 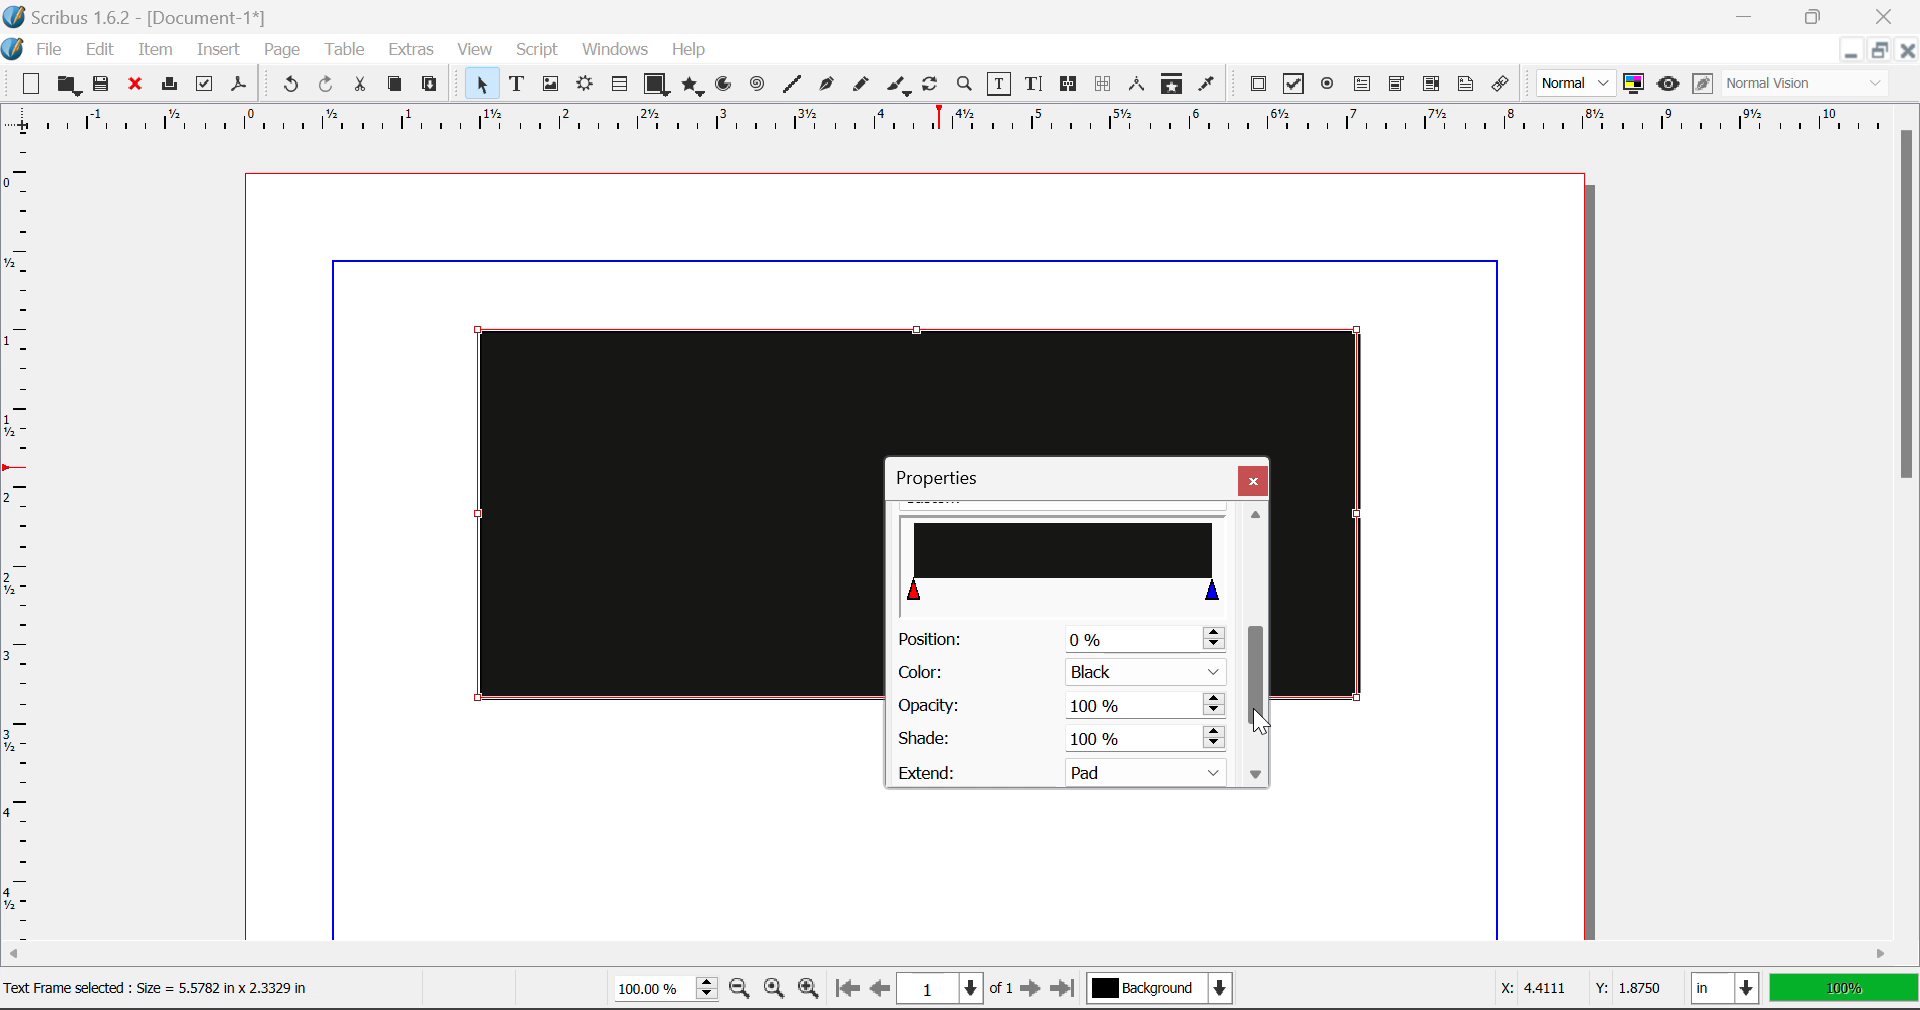 I want to click on Edit Text with Story Editor, so click(x=1037, y=84).